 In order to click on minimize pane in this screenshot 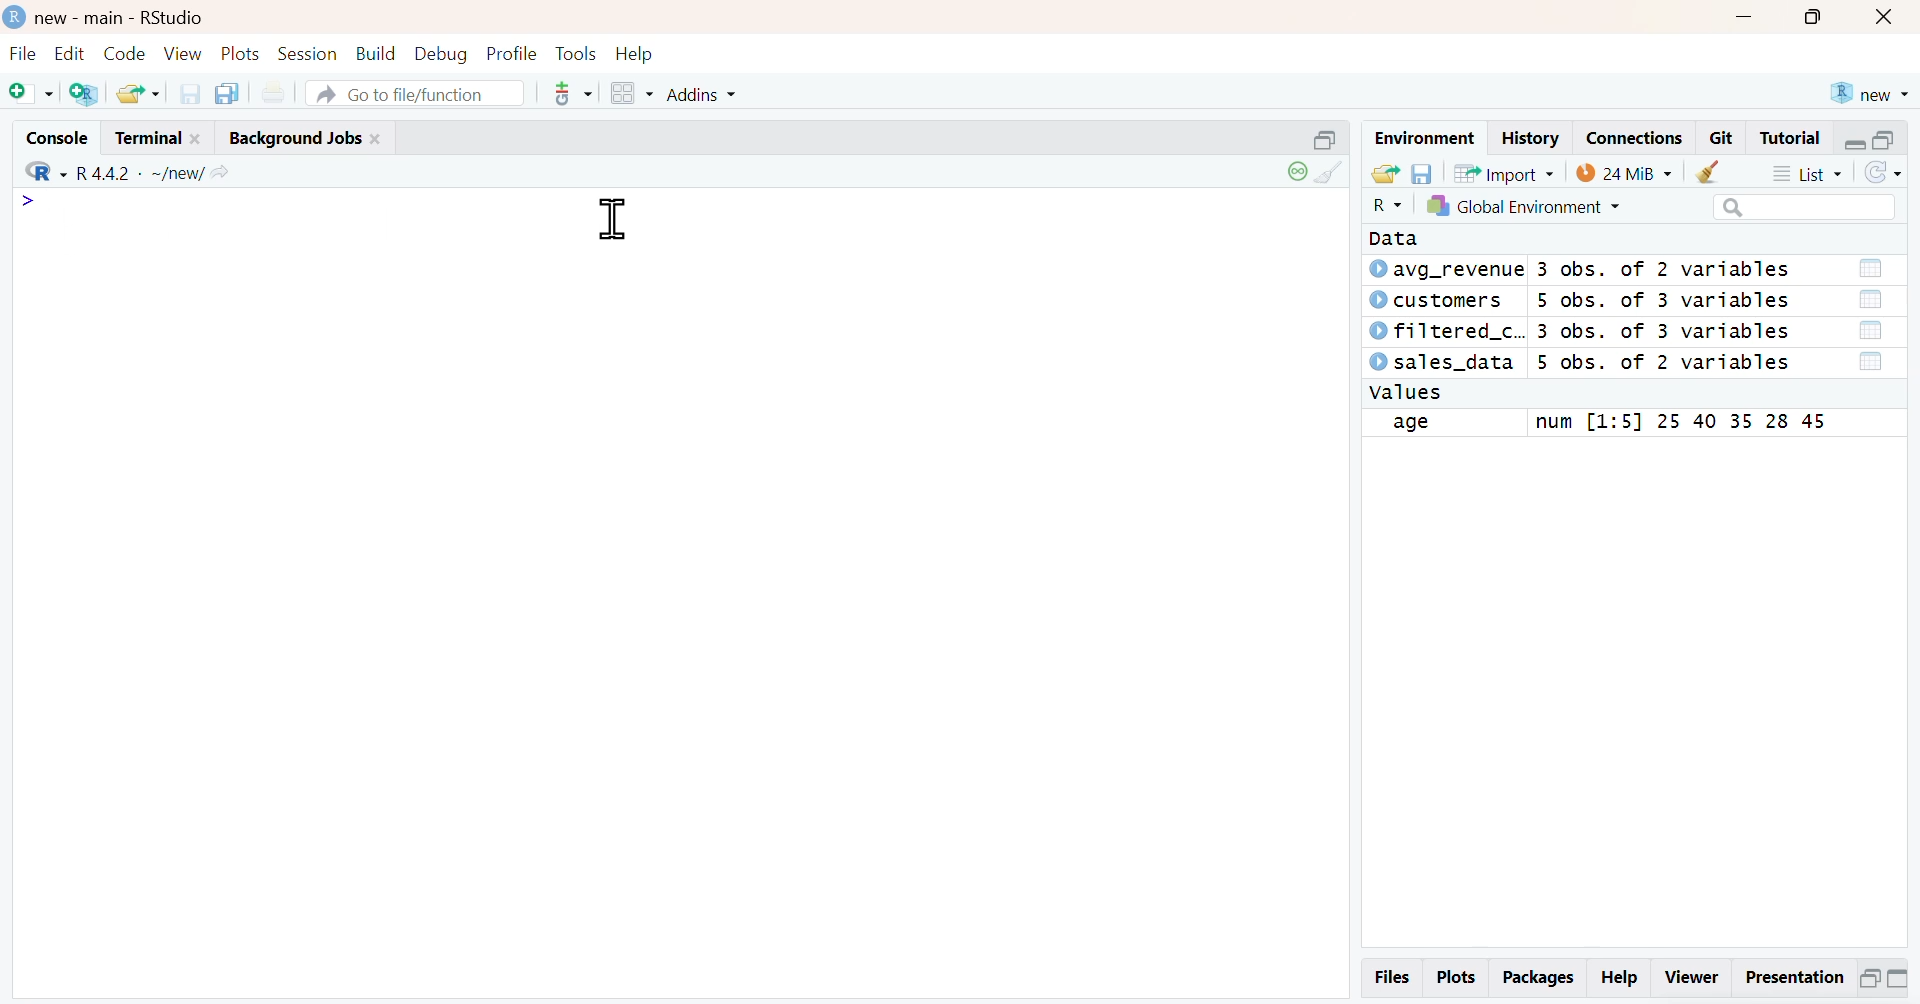, I will do `click(1856, 142)`.